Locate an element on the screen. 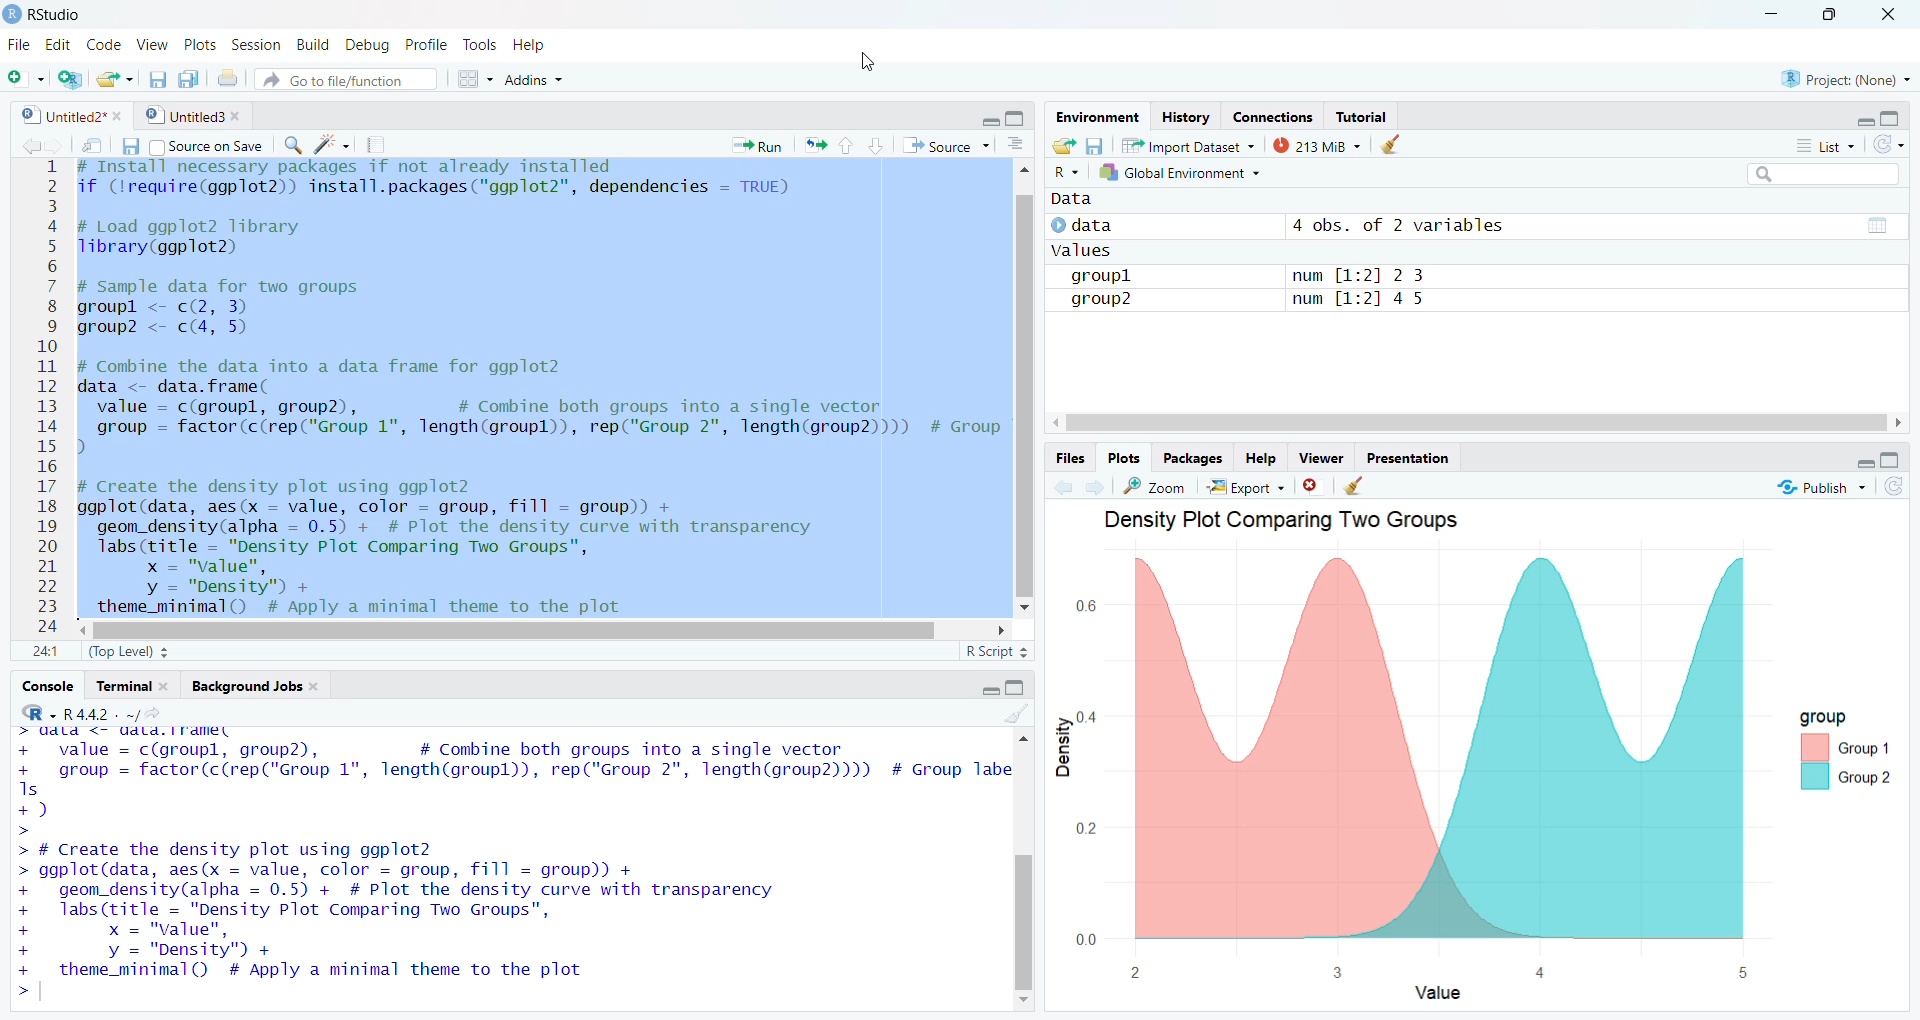  RS audio is located at coordinates (47, 15).